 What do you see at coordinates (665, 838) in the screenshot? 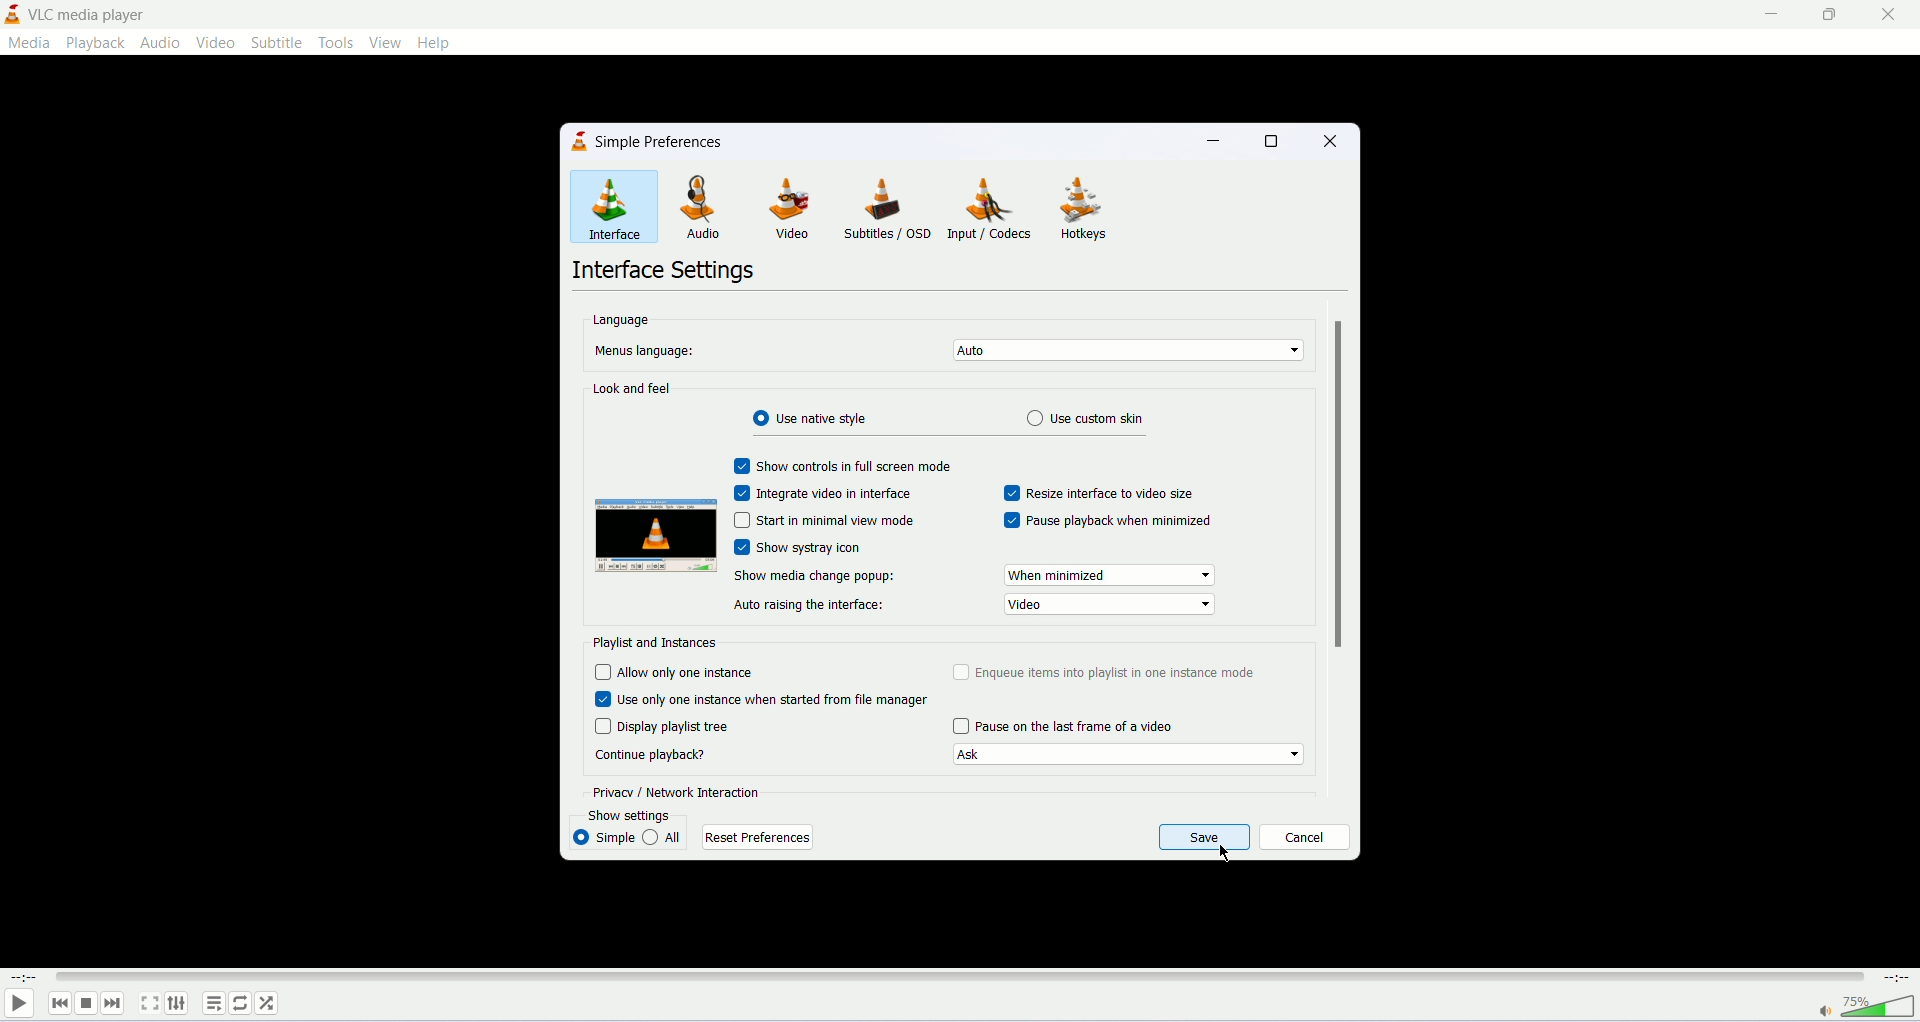
I see `all` at bounding box center [665, 838].